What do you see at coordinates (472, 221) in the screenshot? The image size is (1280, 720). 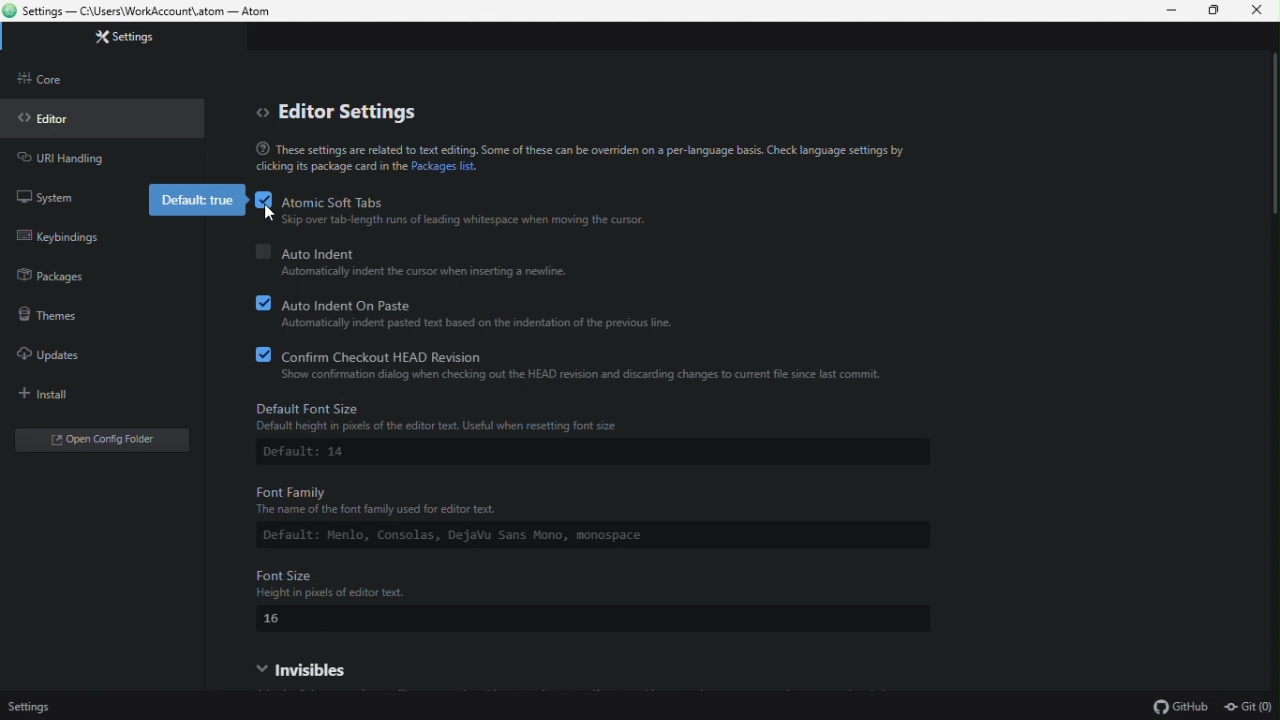 I see `'\ Skip over tab-length runs of leading whitespace when moving the cursor.` at bounding box center [472, 221].